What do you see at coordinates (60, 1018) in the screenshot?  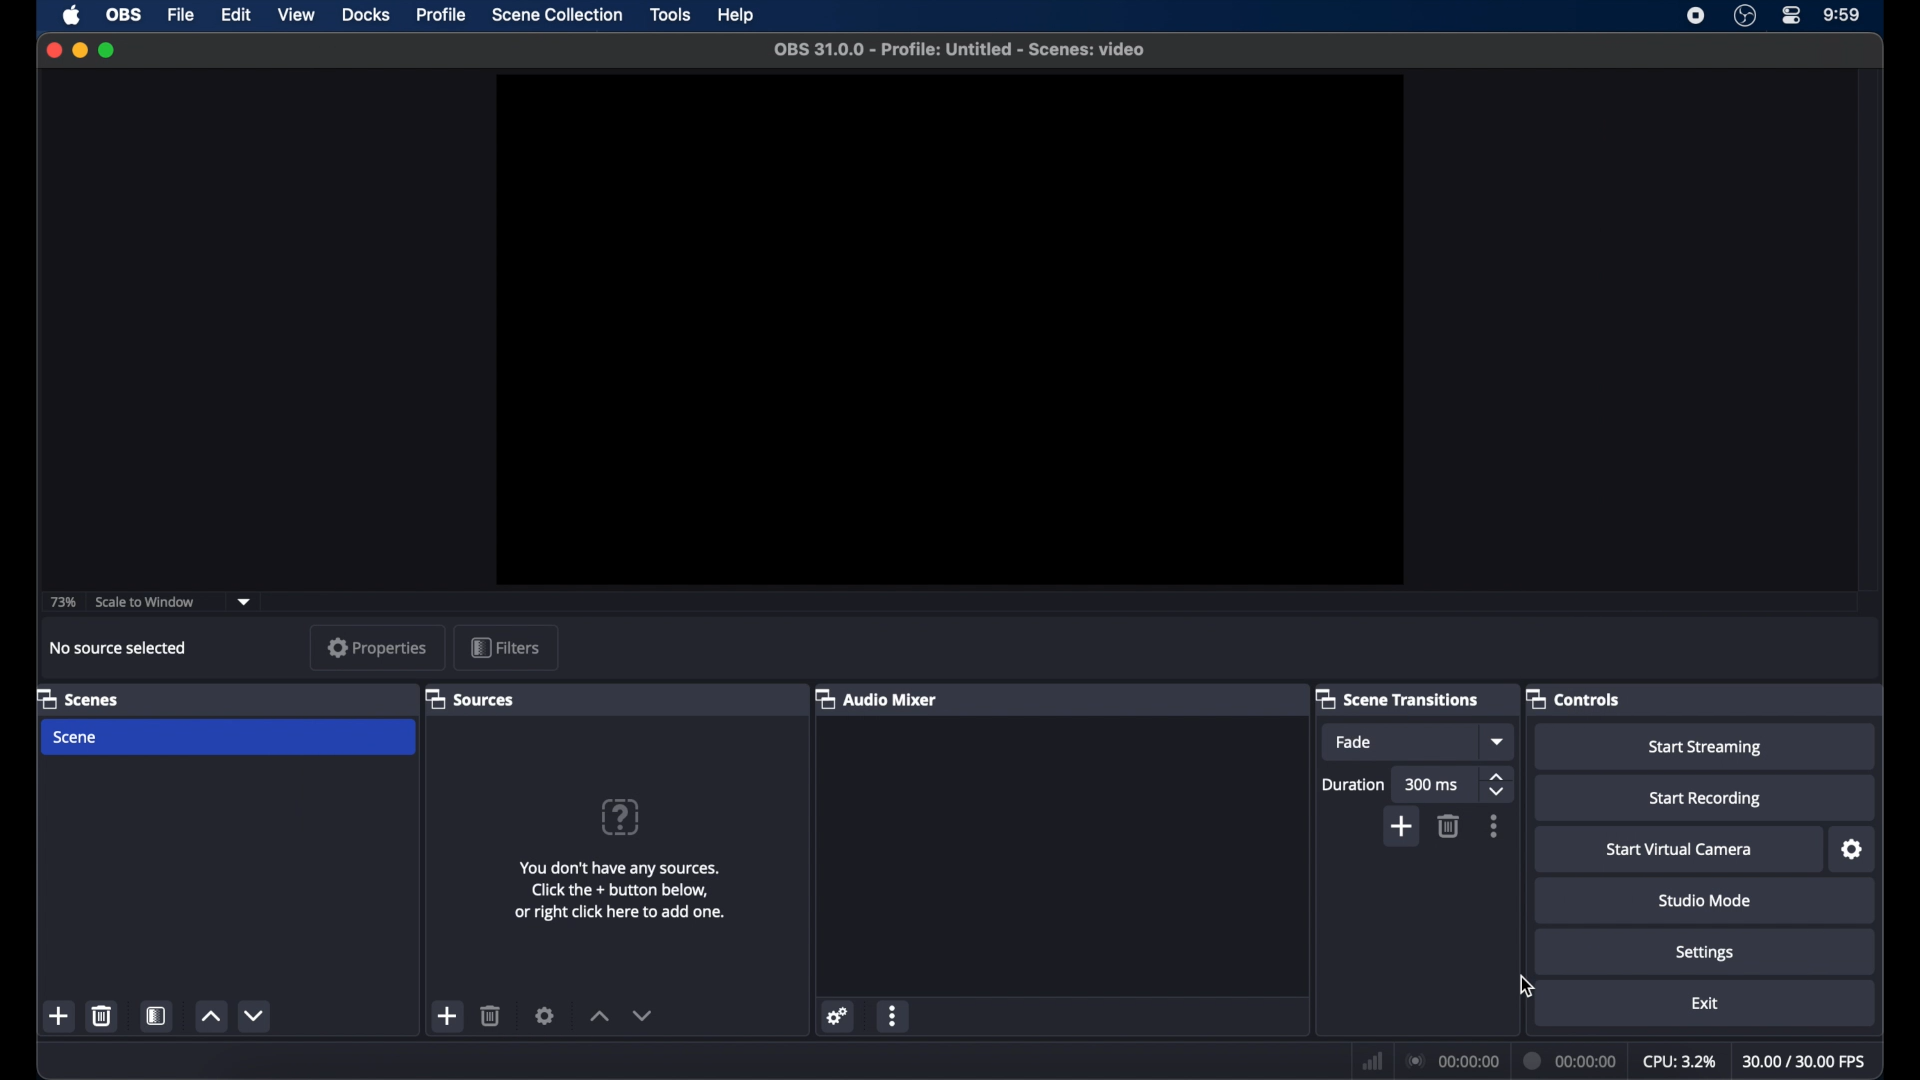 I see `add` at bounding box center [60, 1018].